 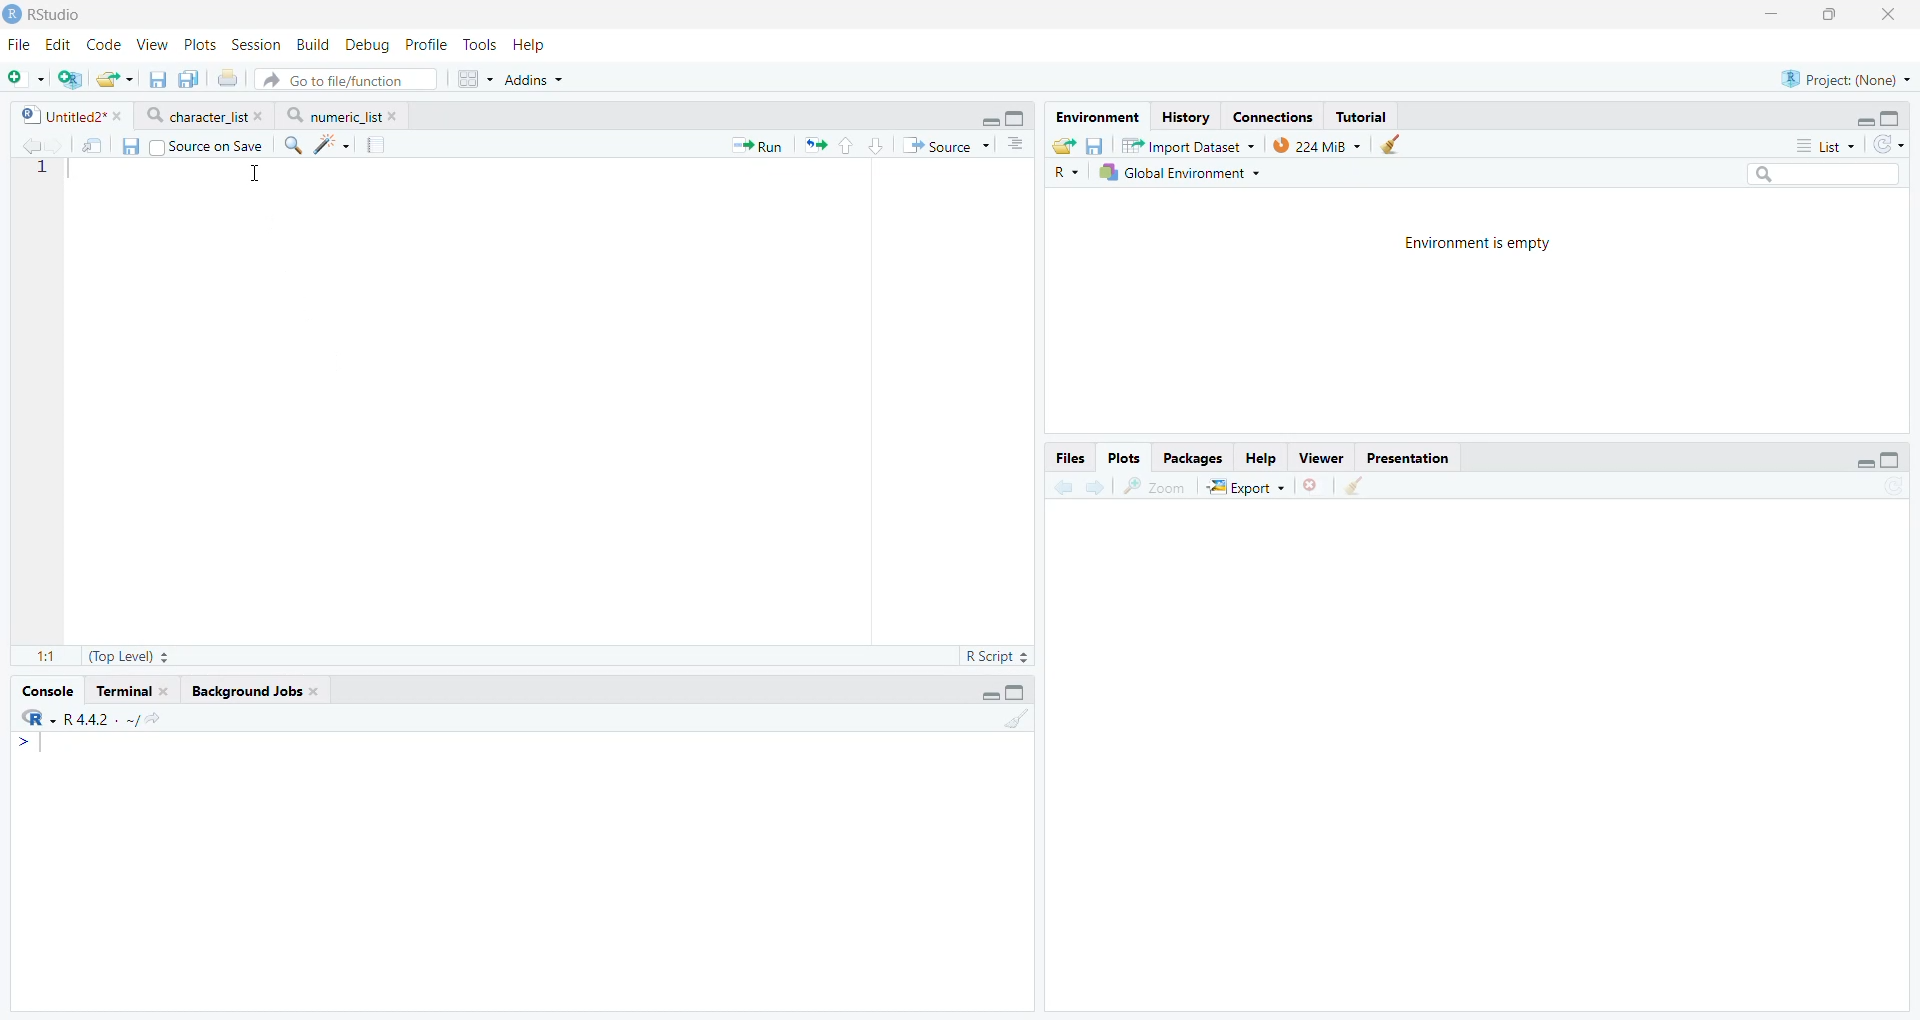 What do you see at coordinates (531, 81) in the screenshot?
I see `Addins` at bounding box center [531, 81].